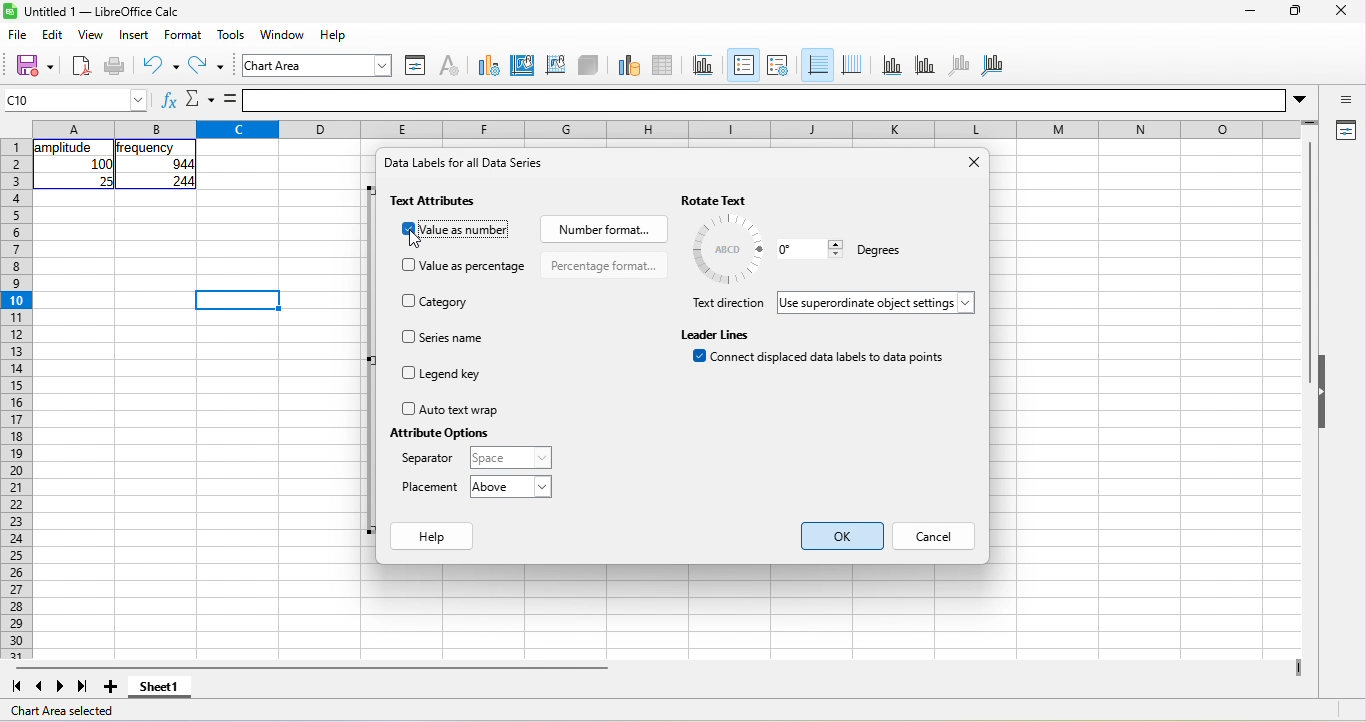 Image resolution: width=1366 pixels, height=722 pixels. I want to click on cancel, so click(937, 538).